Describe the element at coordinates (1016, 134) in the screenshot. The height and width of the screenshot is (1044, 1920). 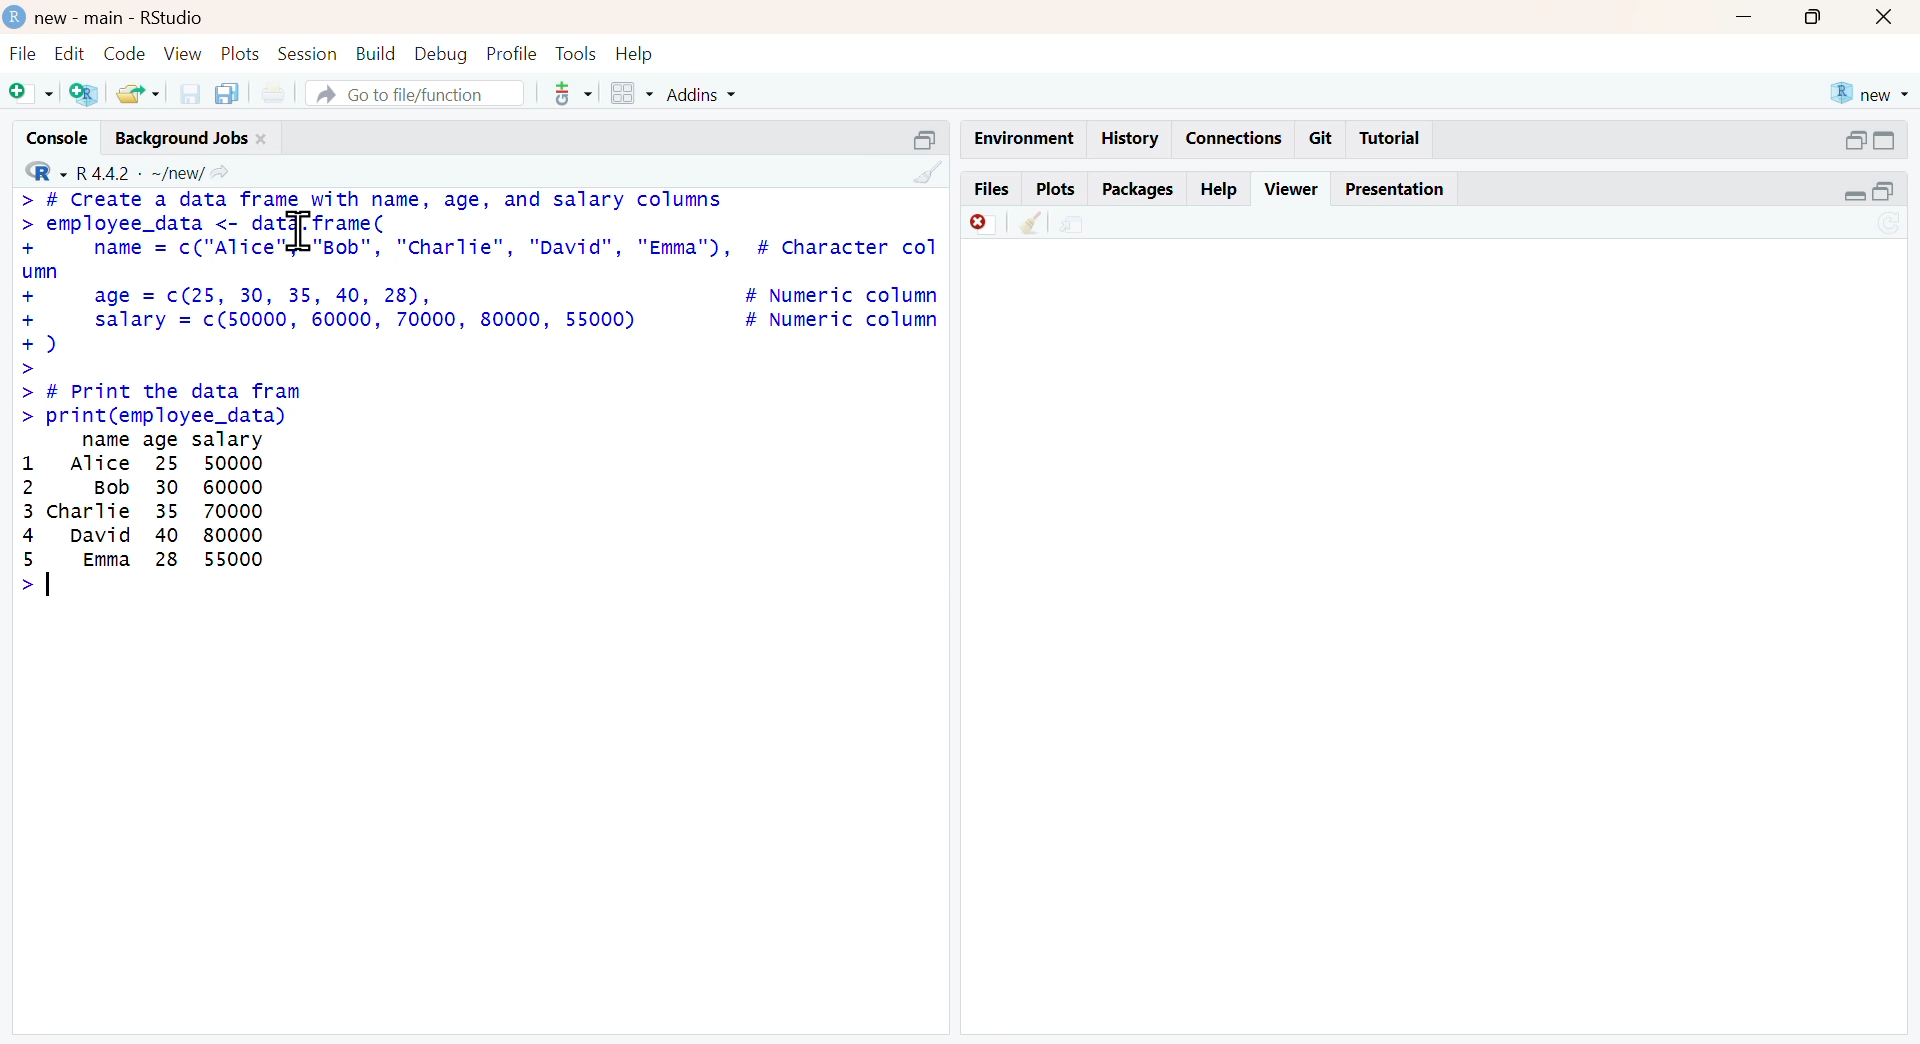
I see `Environment` at that location.